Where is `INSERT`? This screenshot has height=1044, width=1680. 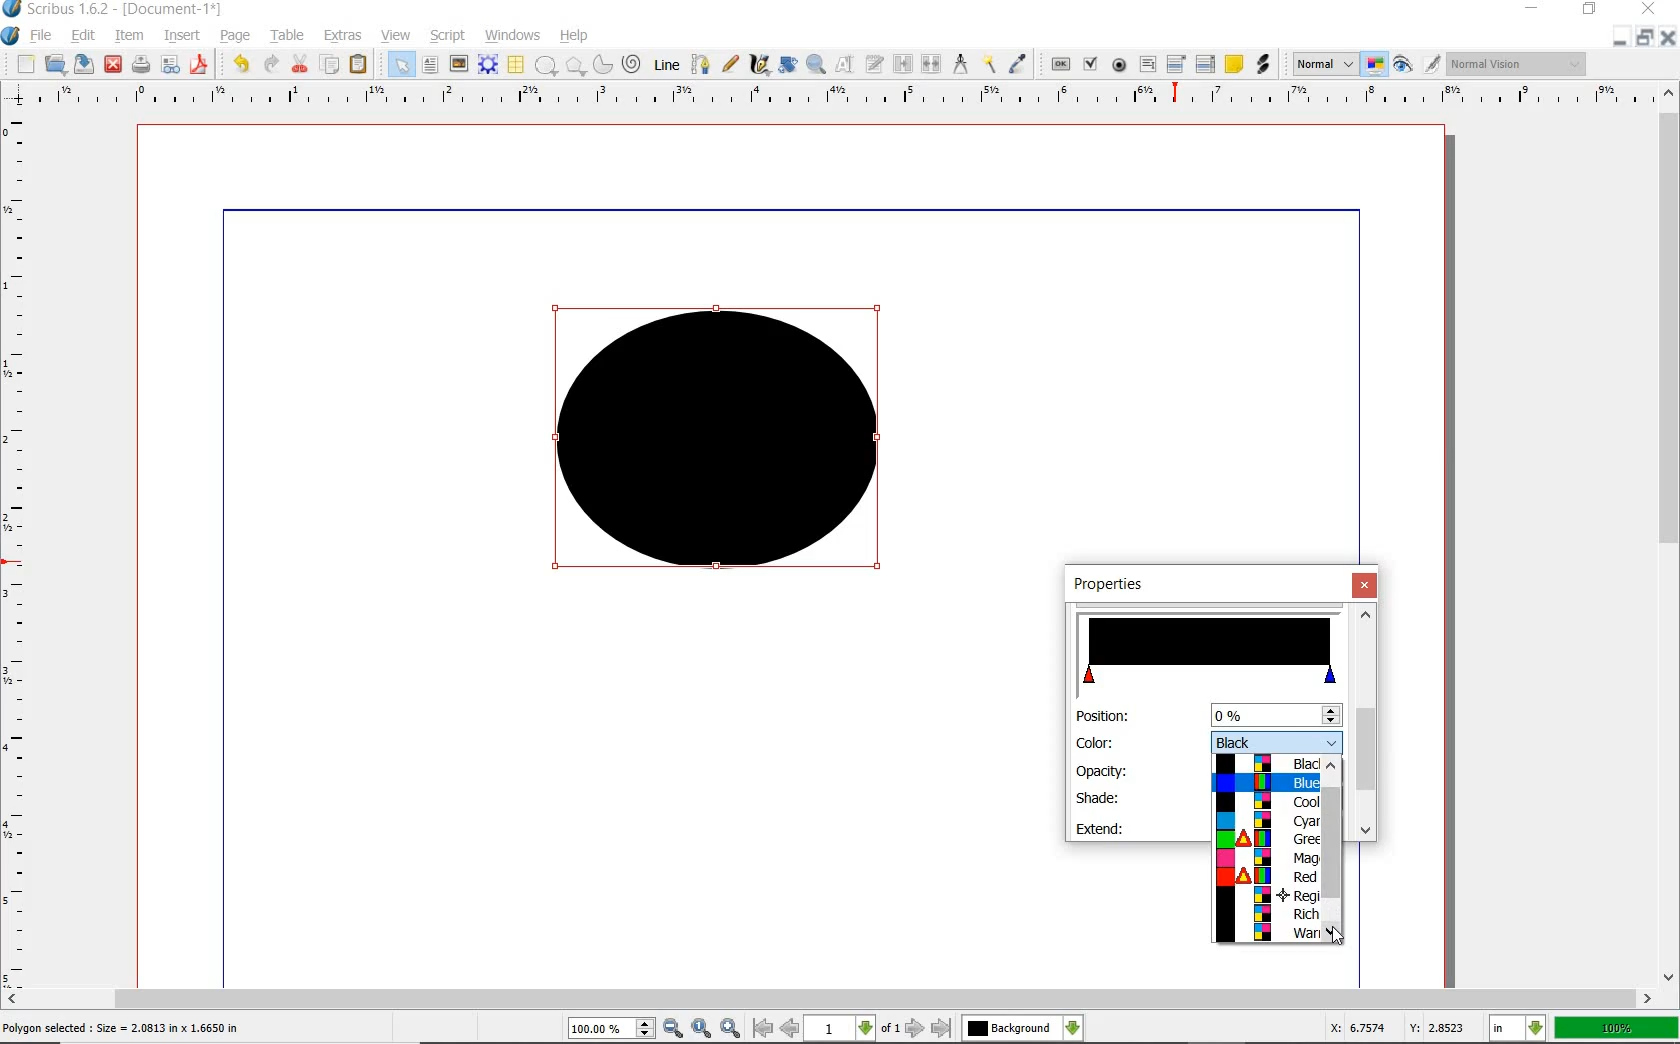
INSERT is located at coordinates (182, 36).